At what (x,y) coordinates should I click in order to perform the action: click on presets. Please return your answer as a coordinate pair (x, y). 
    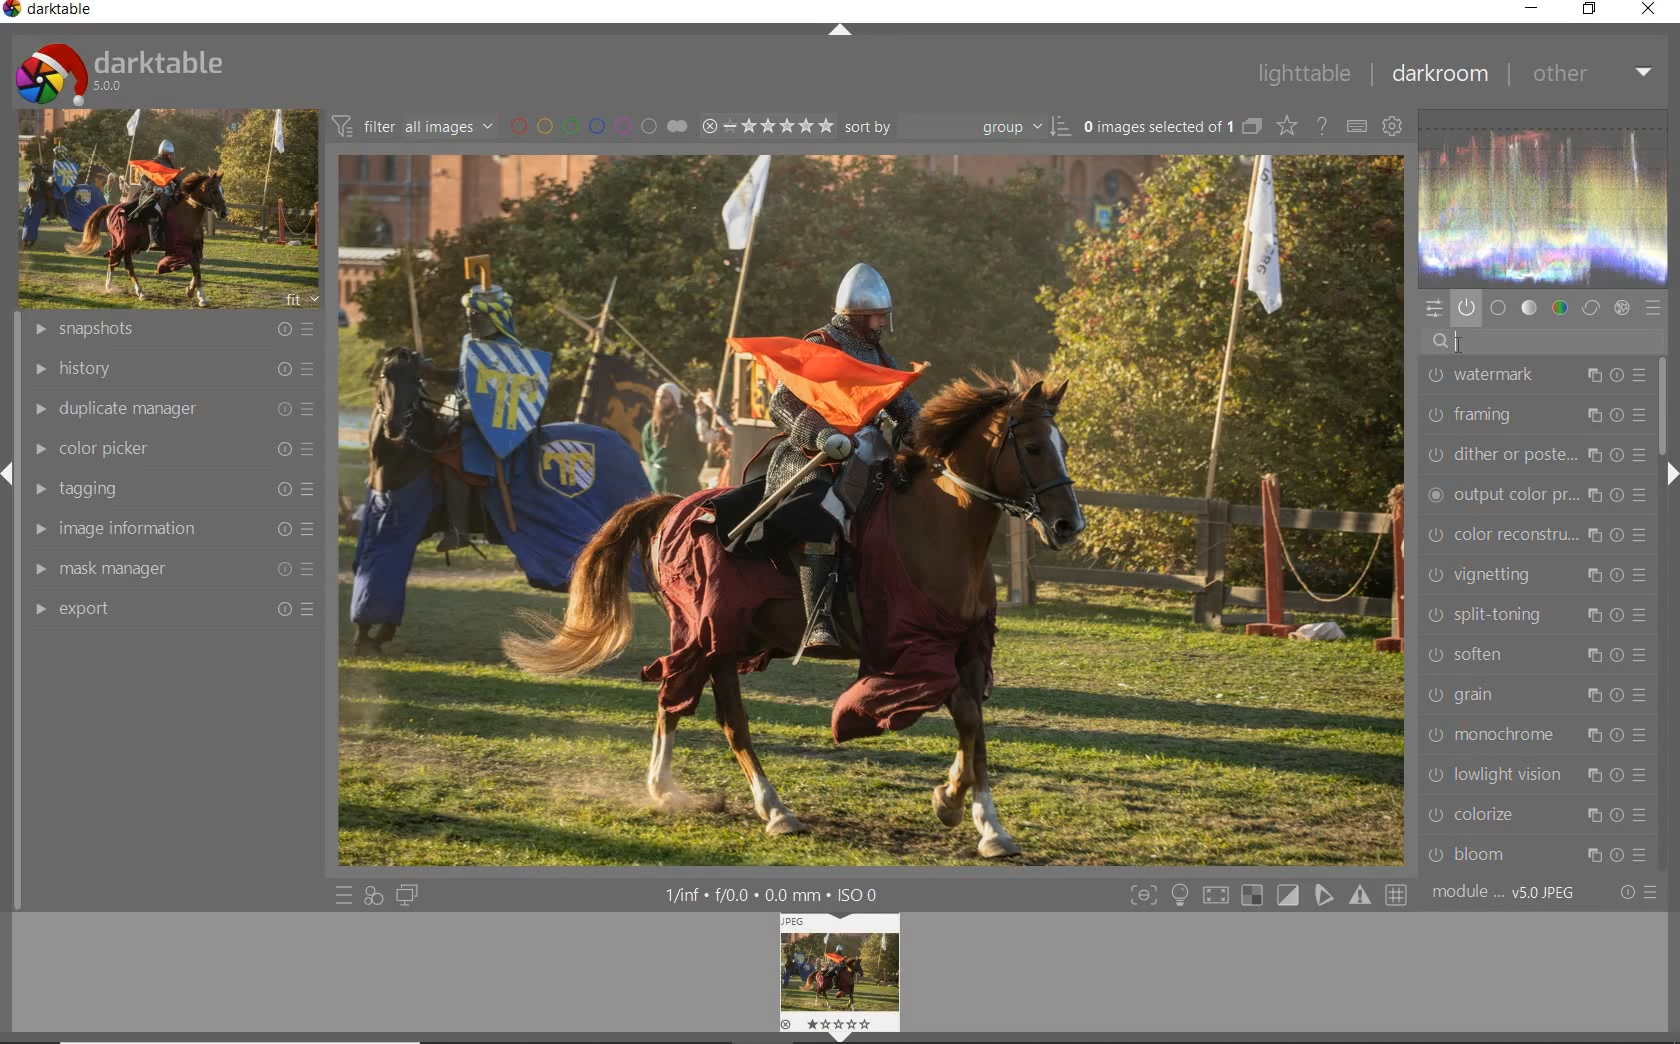
    Looking at the image, I should click on (1653, 309).